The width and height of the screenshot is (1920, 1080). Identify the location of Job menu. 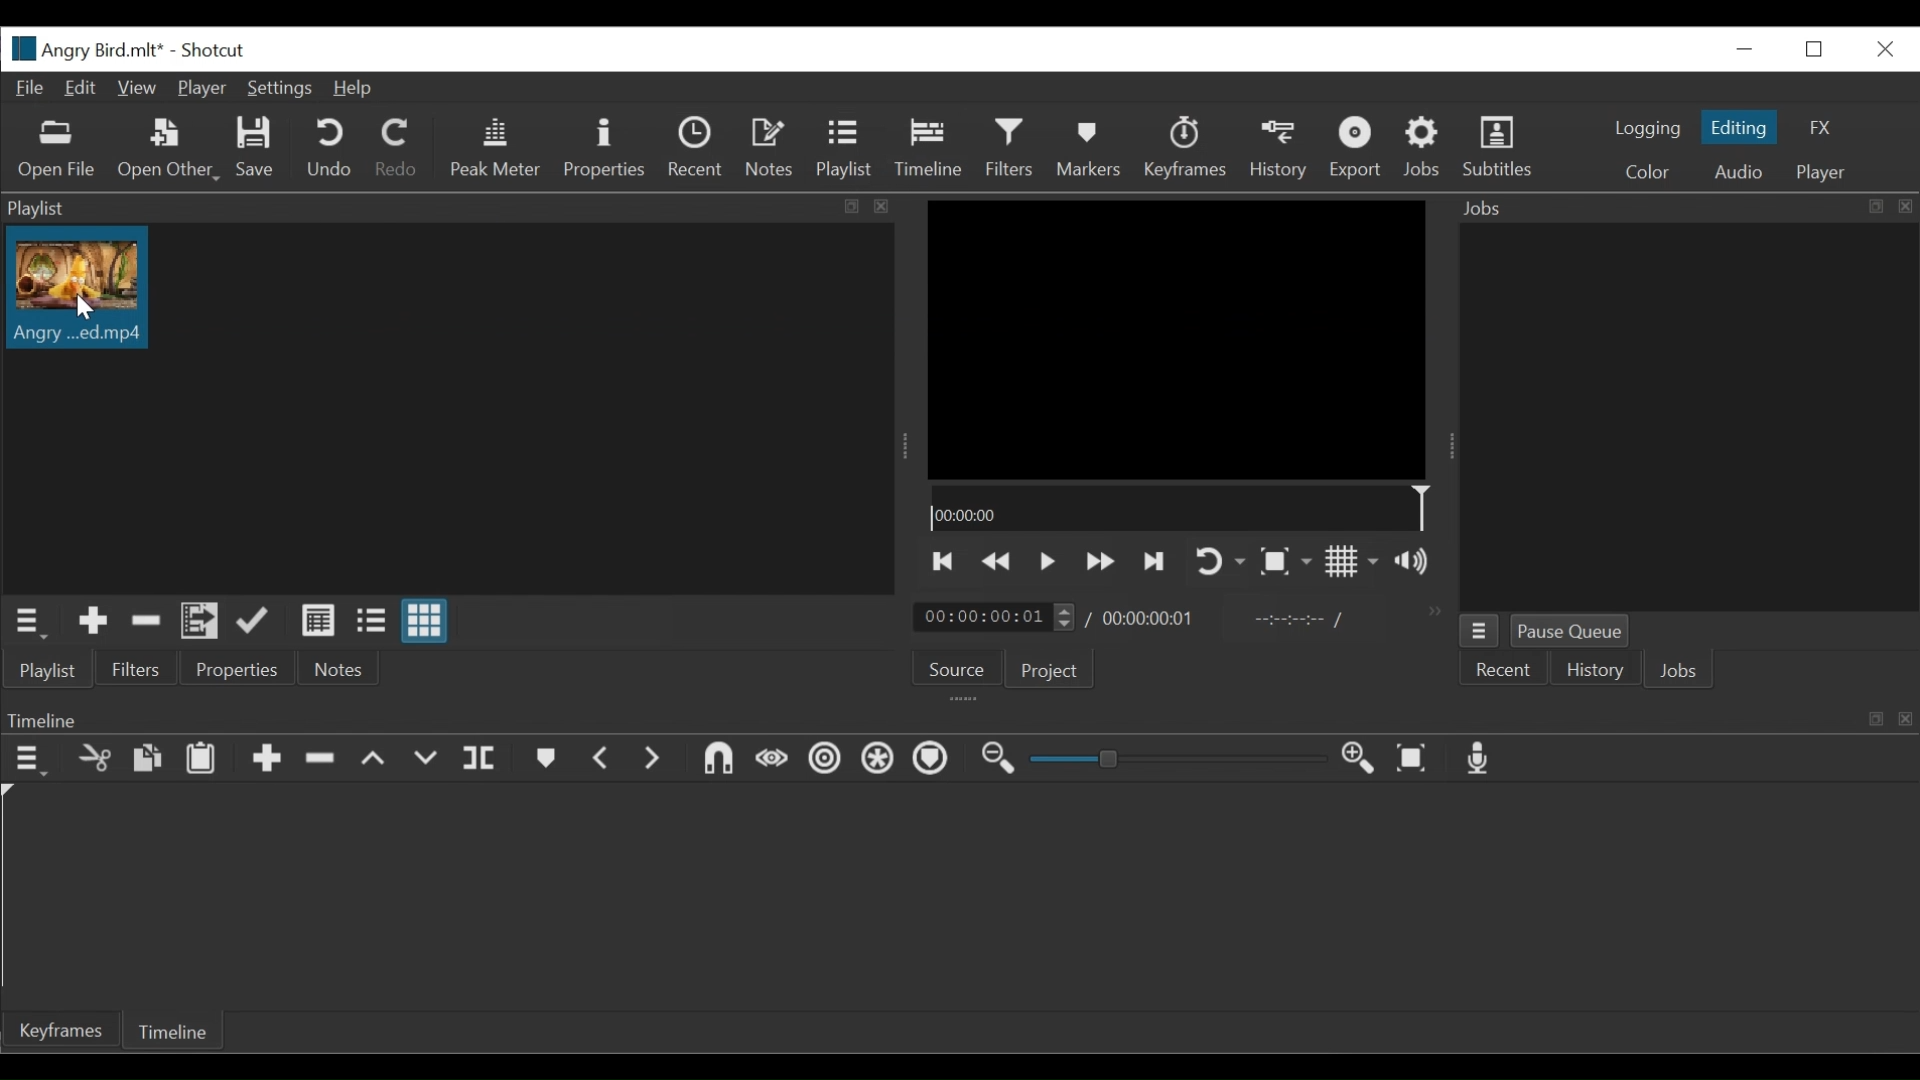
(1483, 632).